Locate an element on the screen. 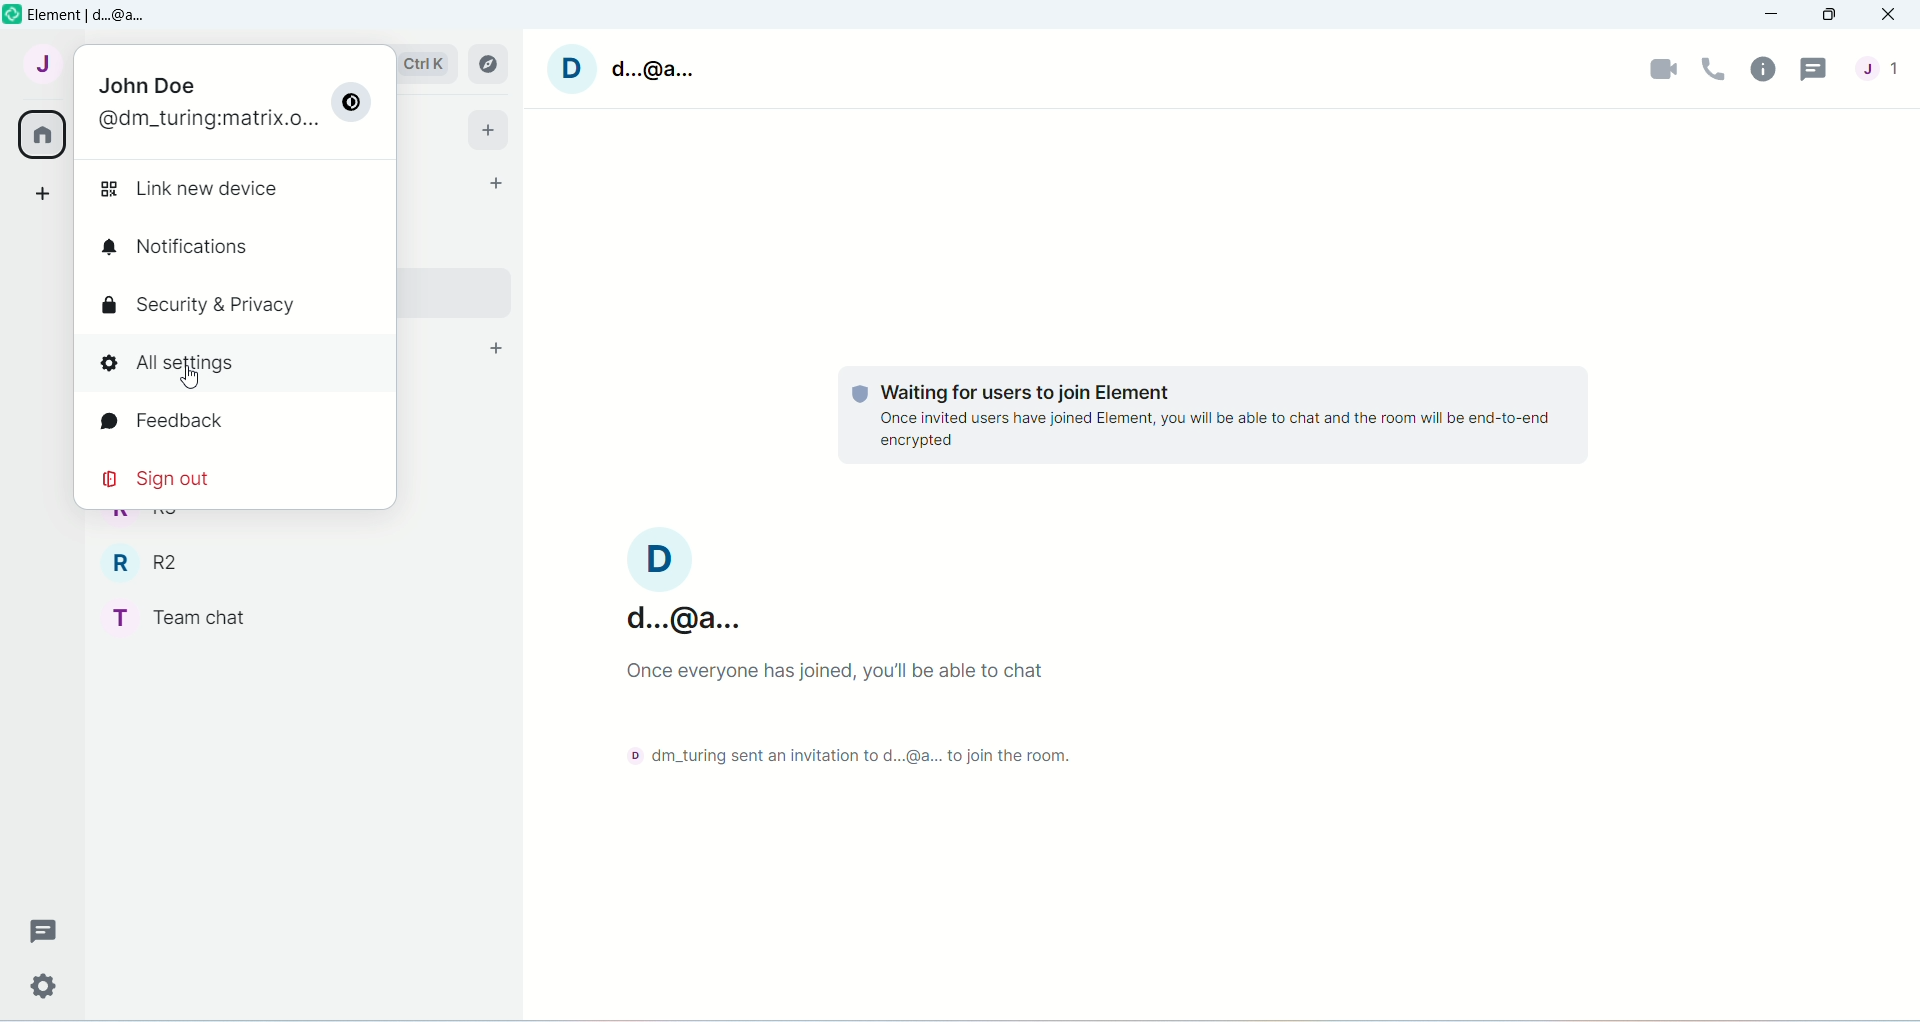  Quick settings is located at coordinates (45, 983).